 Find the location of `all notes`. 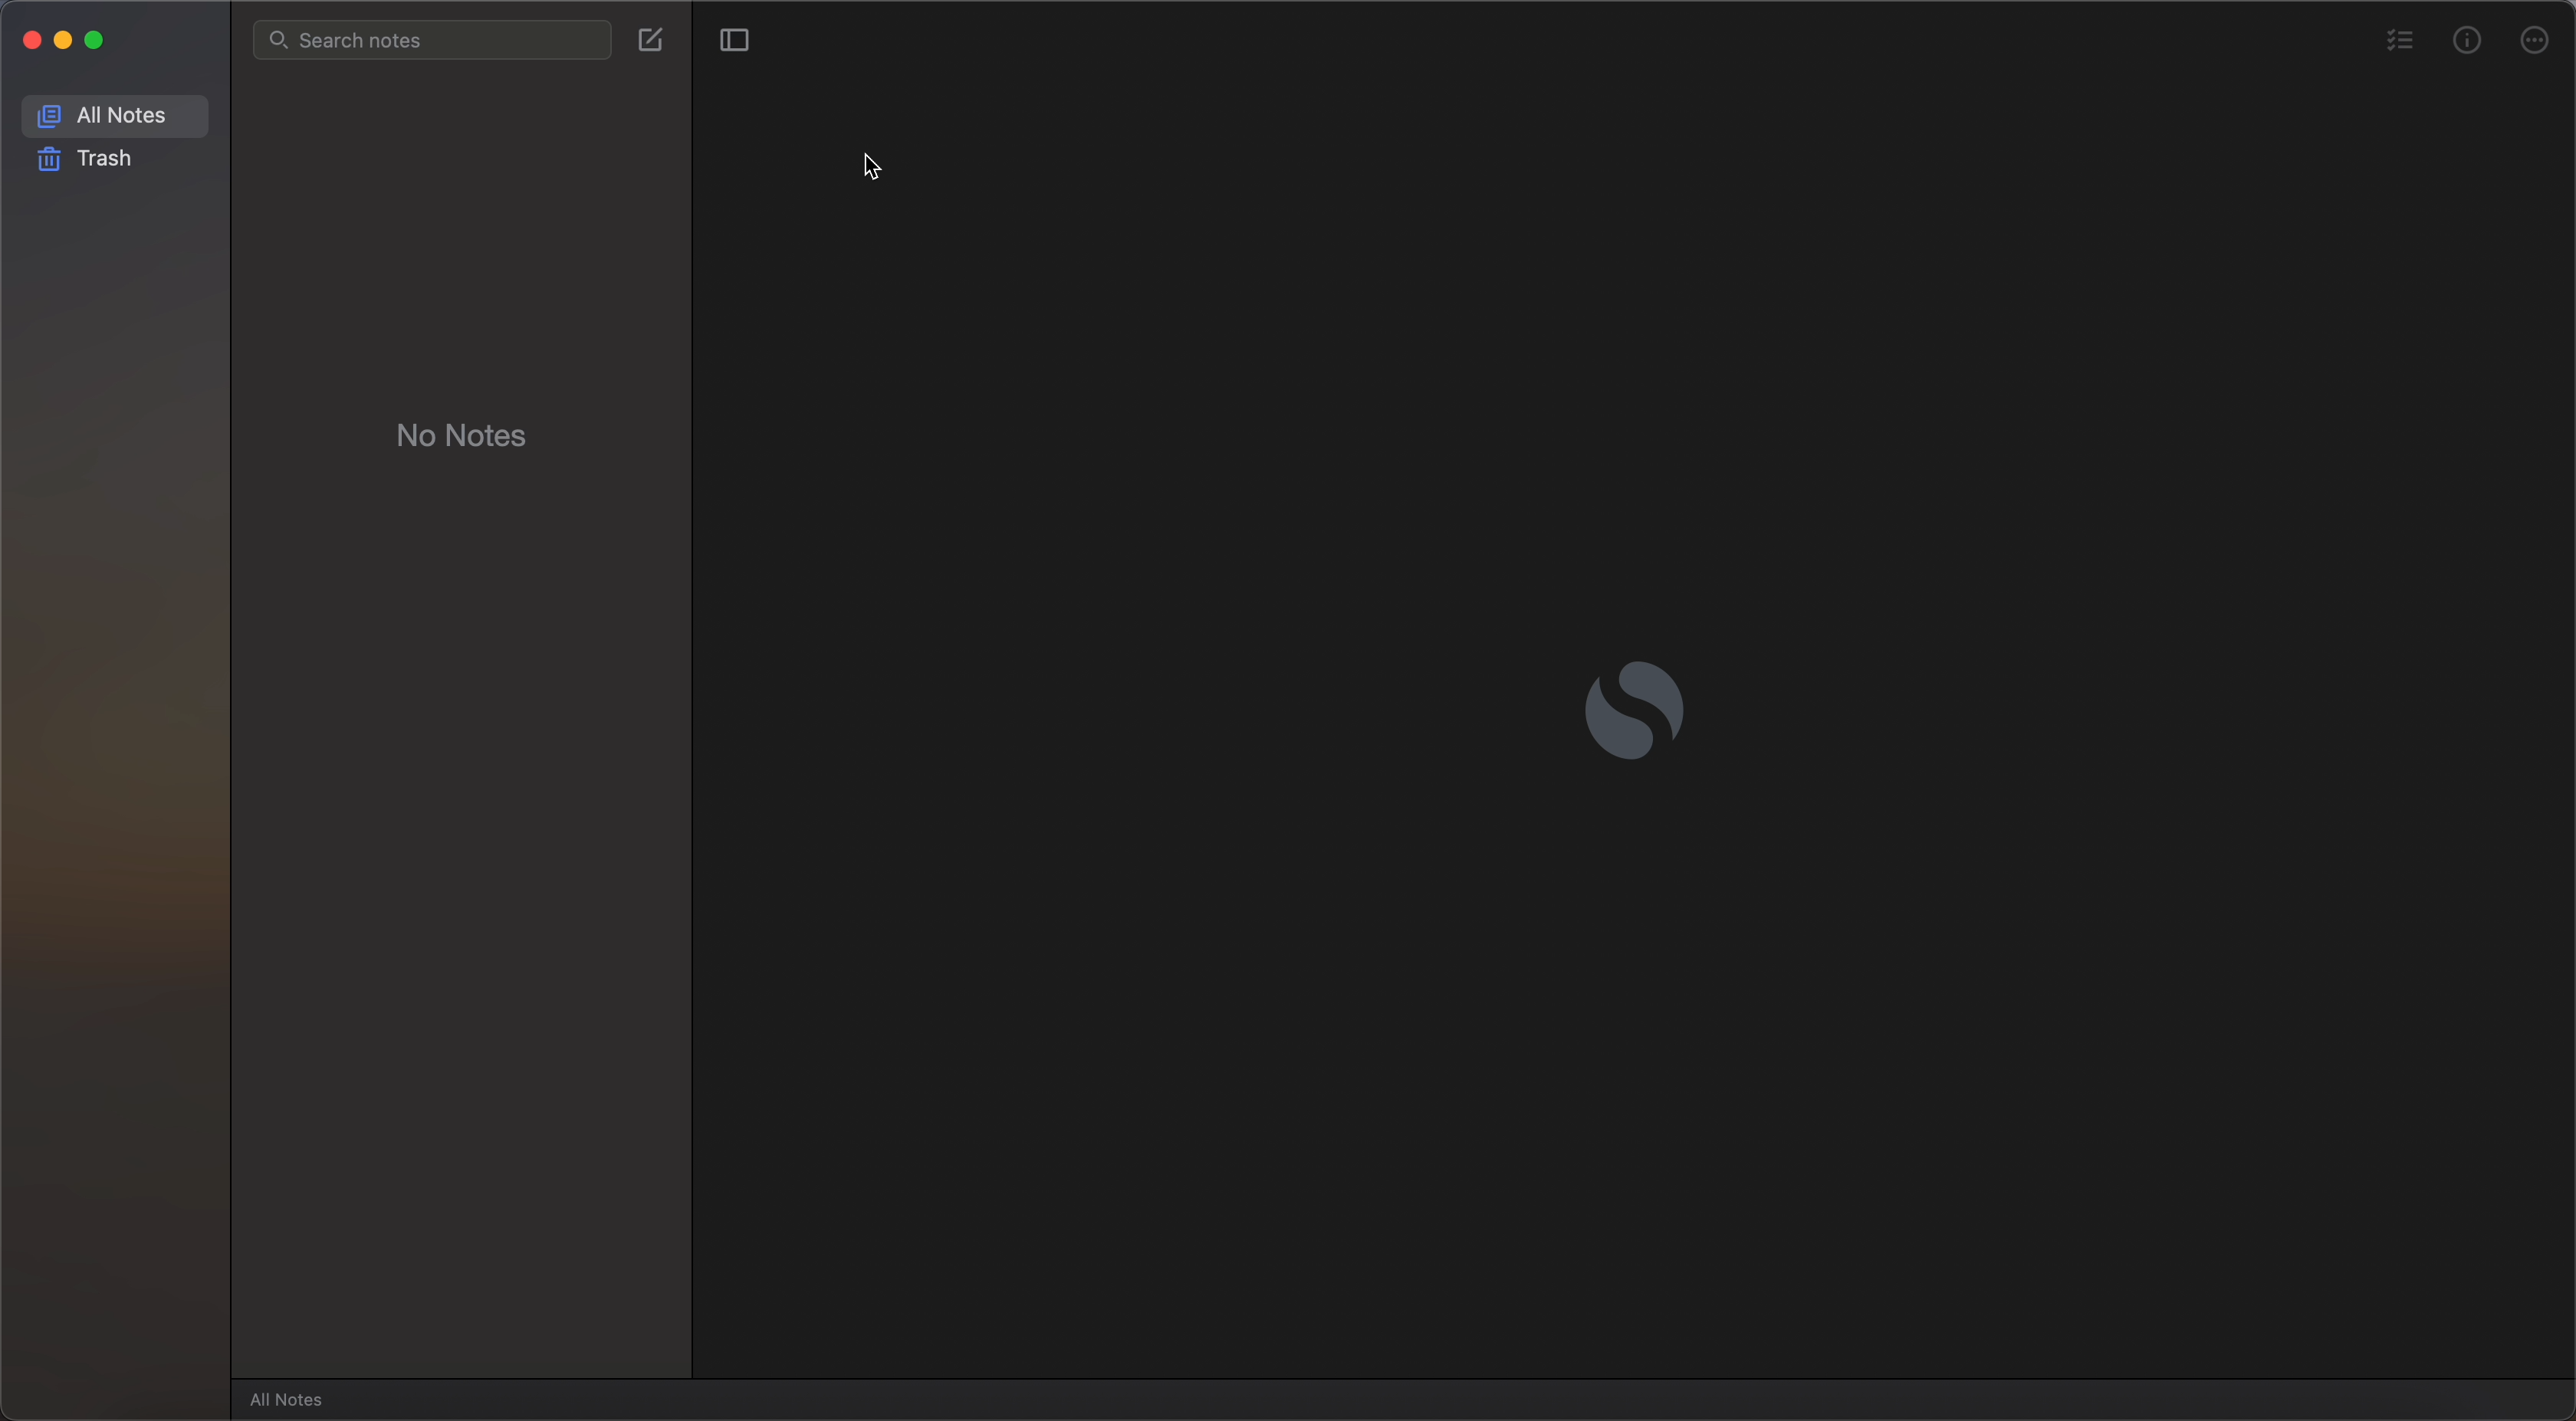

all notes is located at coordinates (116, 113).